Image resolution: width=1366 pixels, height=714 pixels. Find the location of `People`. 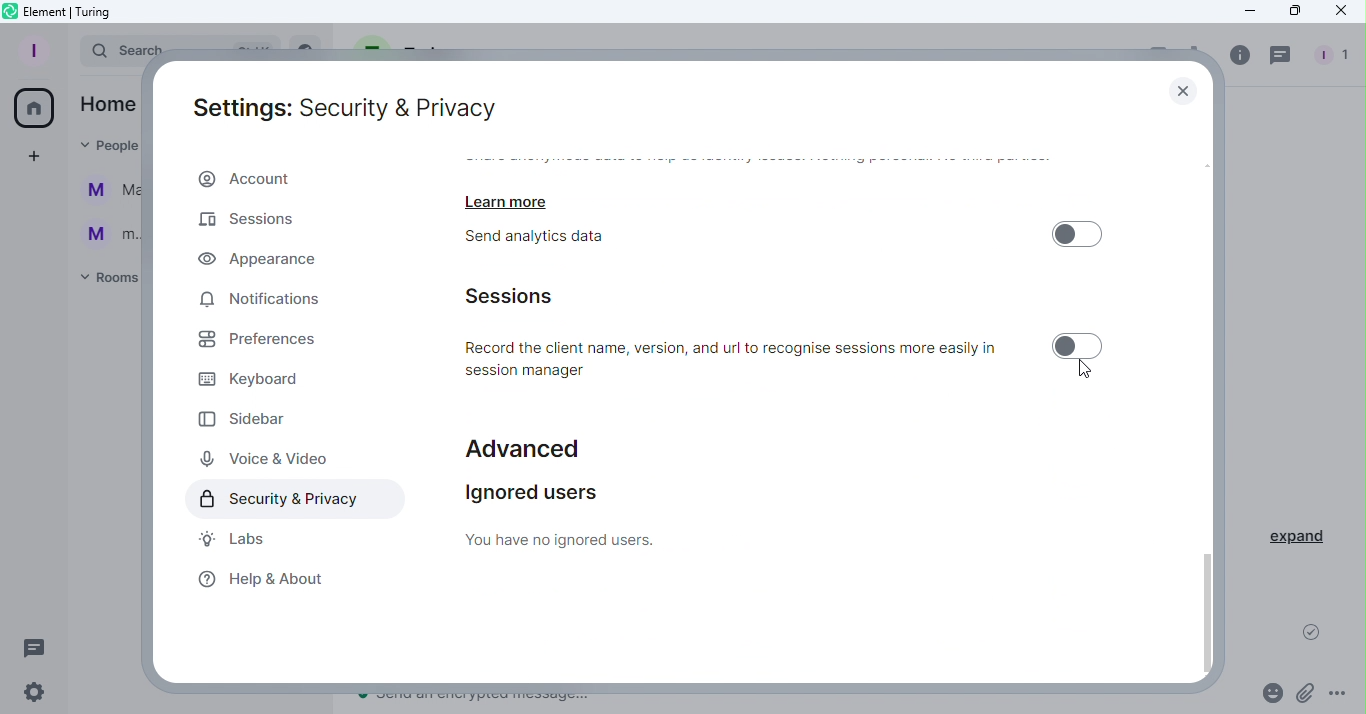

People is located at coordinates (101, 145).